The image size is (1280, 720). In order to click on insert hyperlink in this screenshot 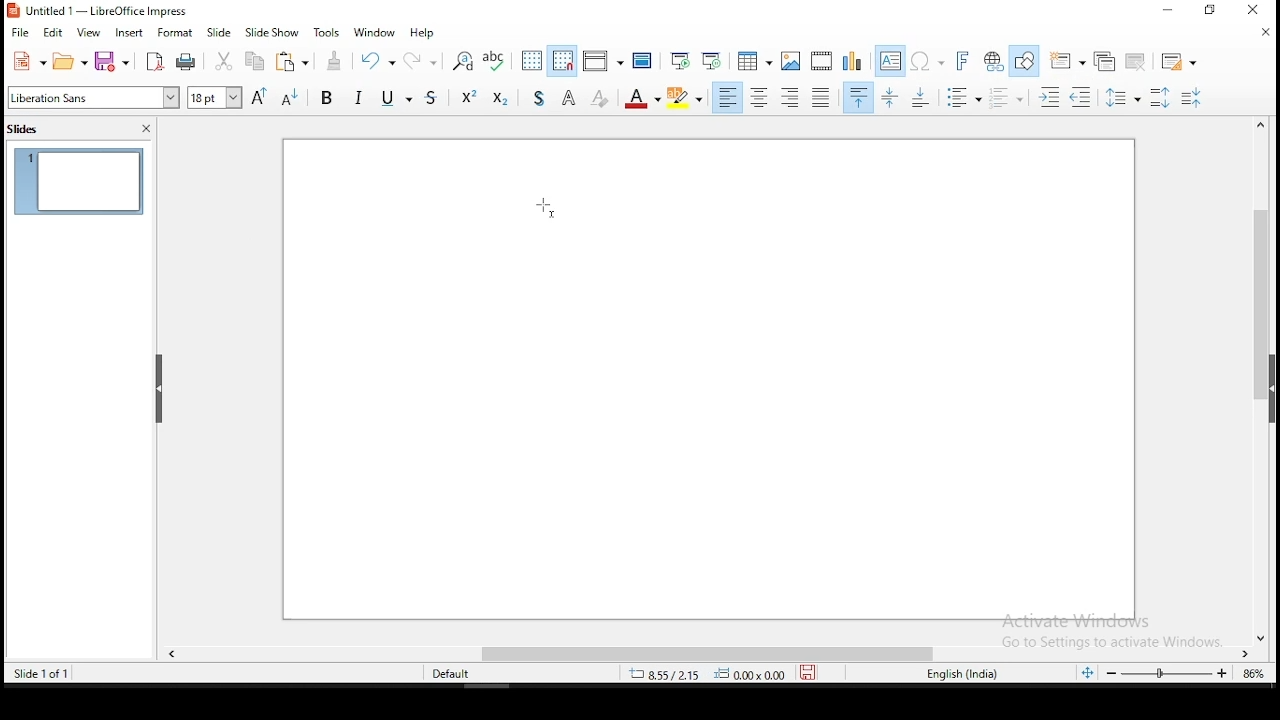, I will do `click(992, 60)`.